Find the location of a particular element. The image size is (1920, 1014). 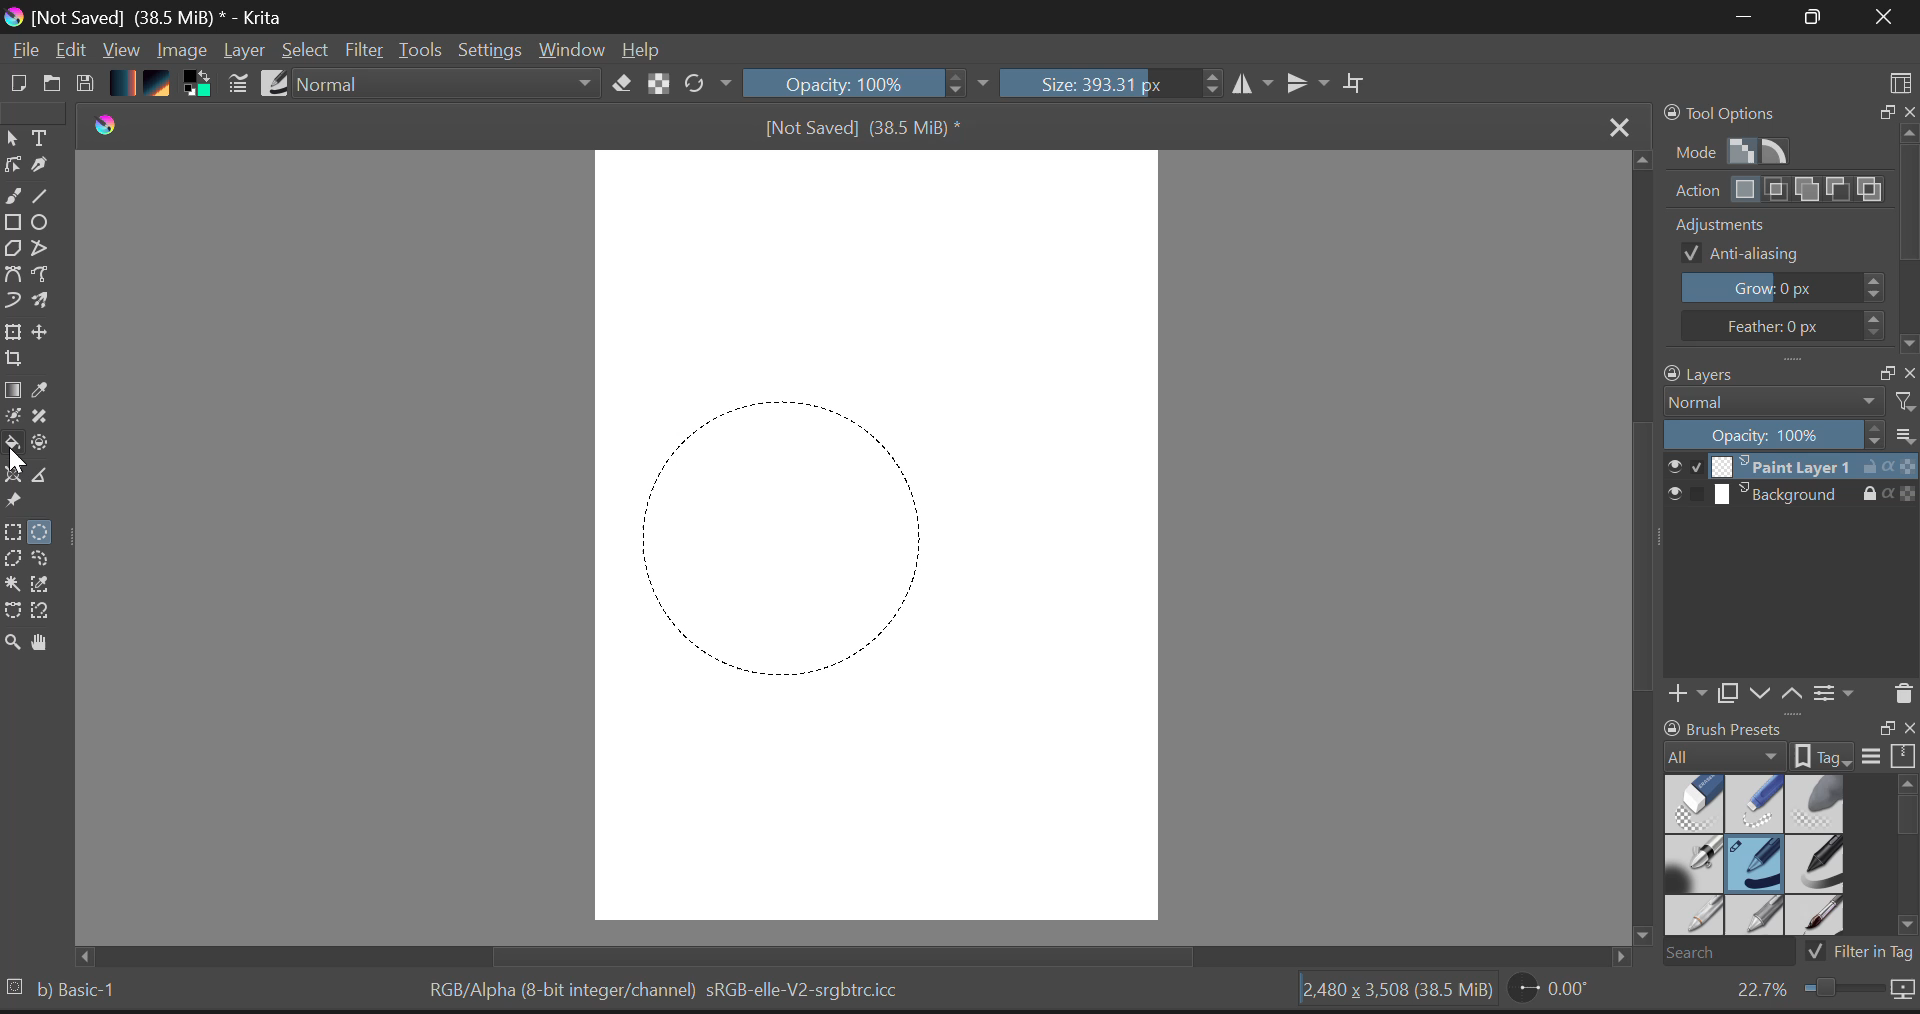

Select is located at coordinates (12, 139).